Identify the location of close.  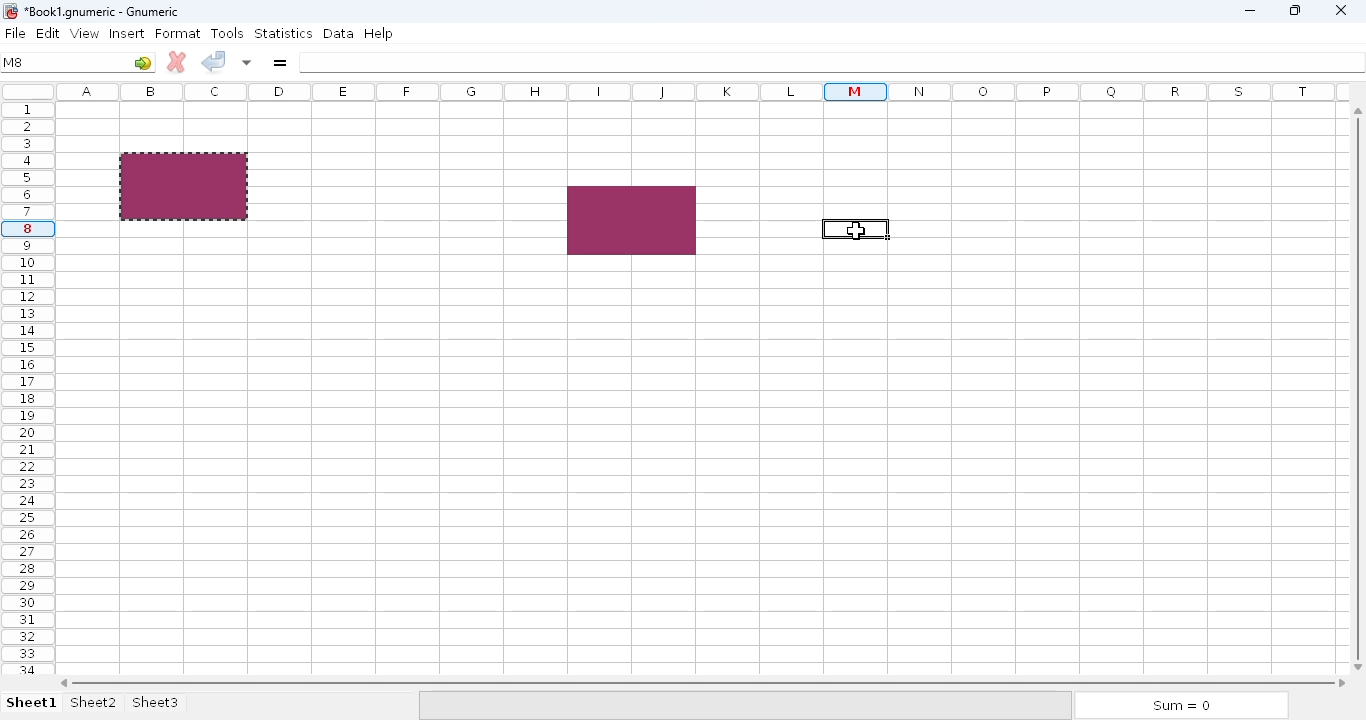
(1341, 12).